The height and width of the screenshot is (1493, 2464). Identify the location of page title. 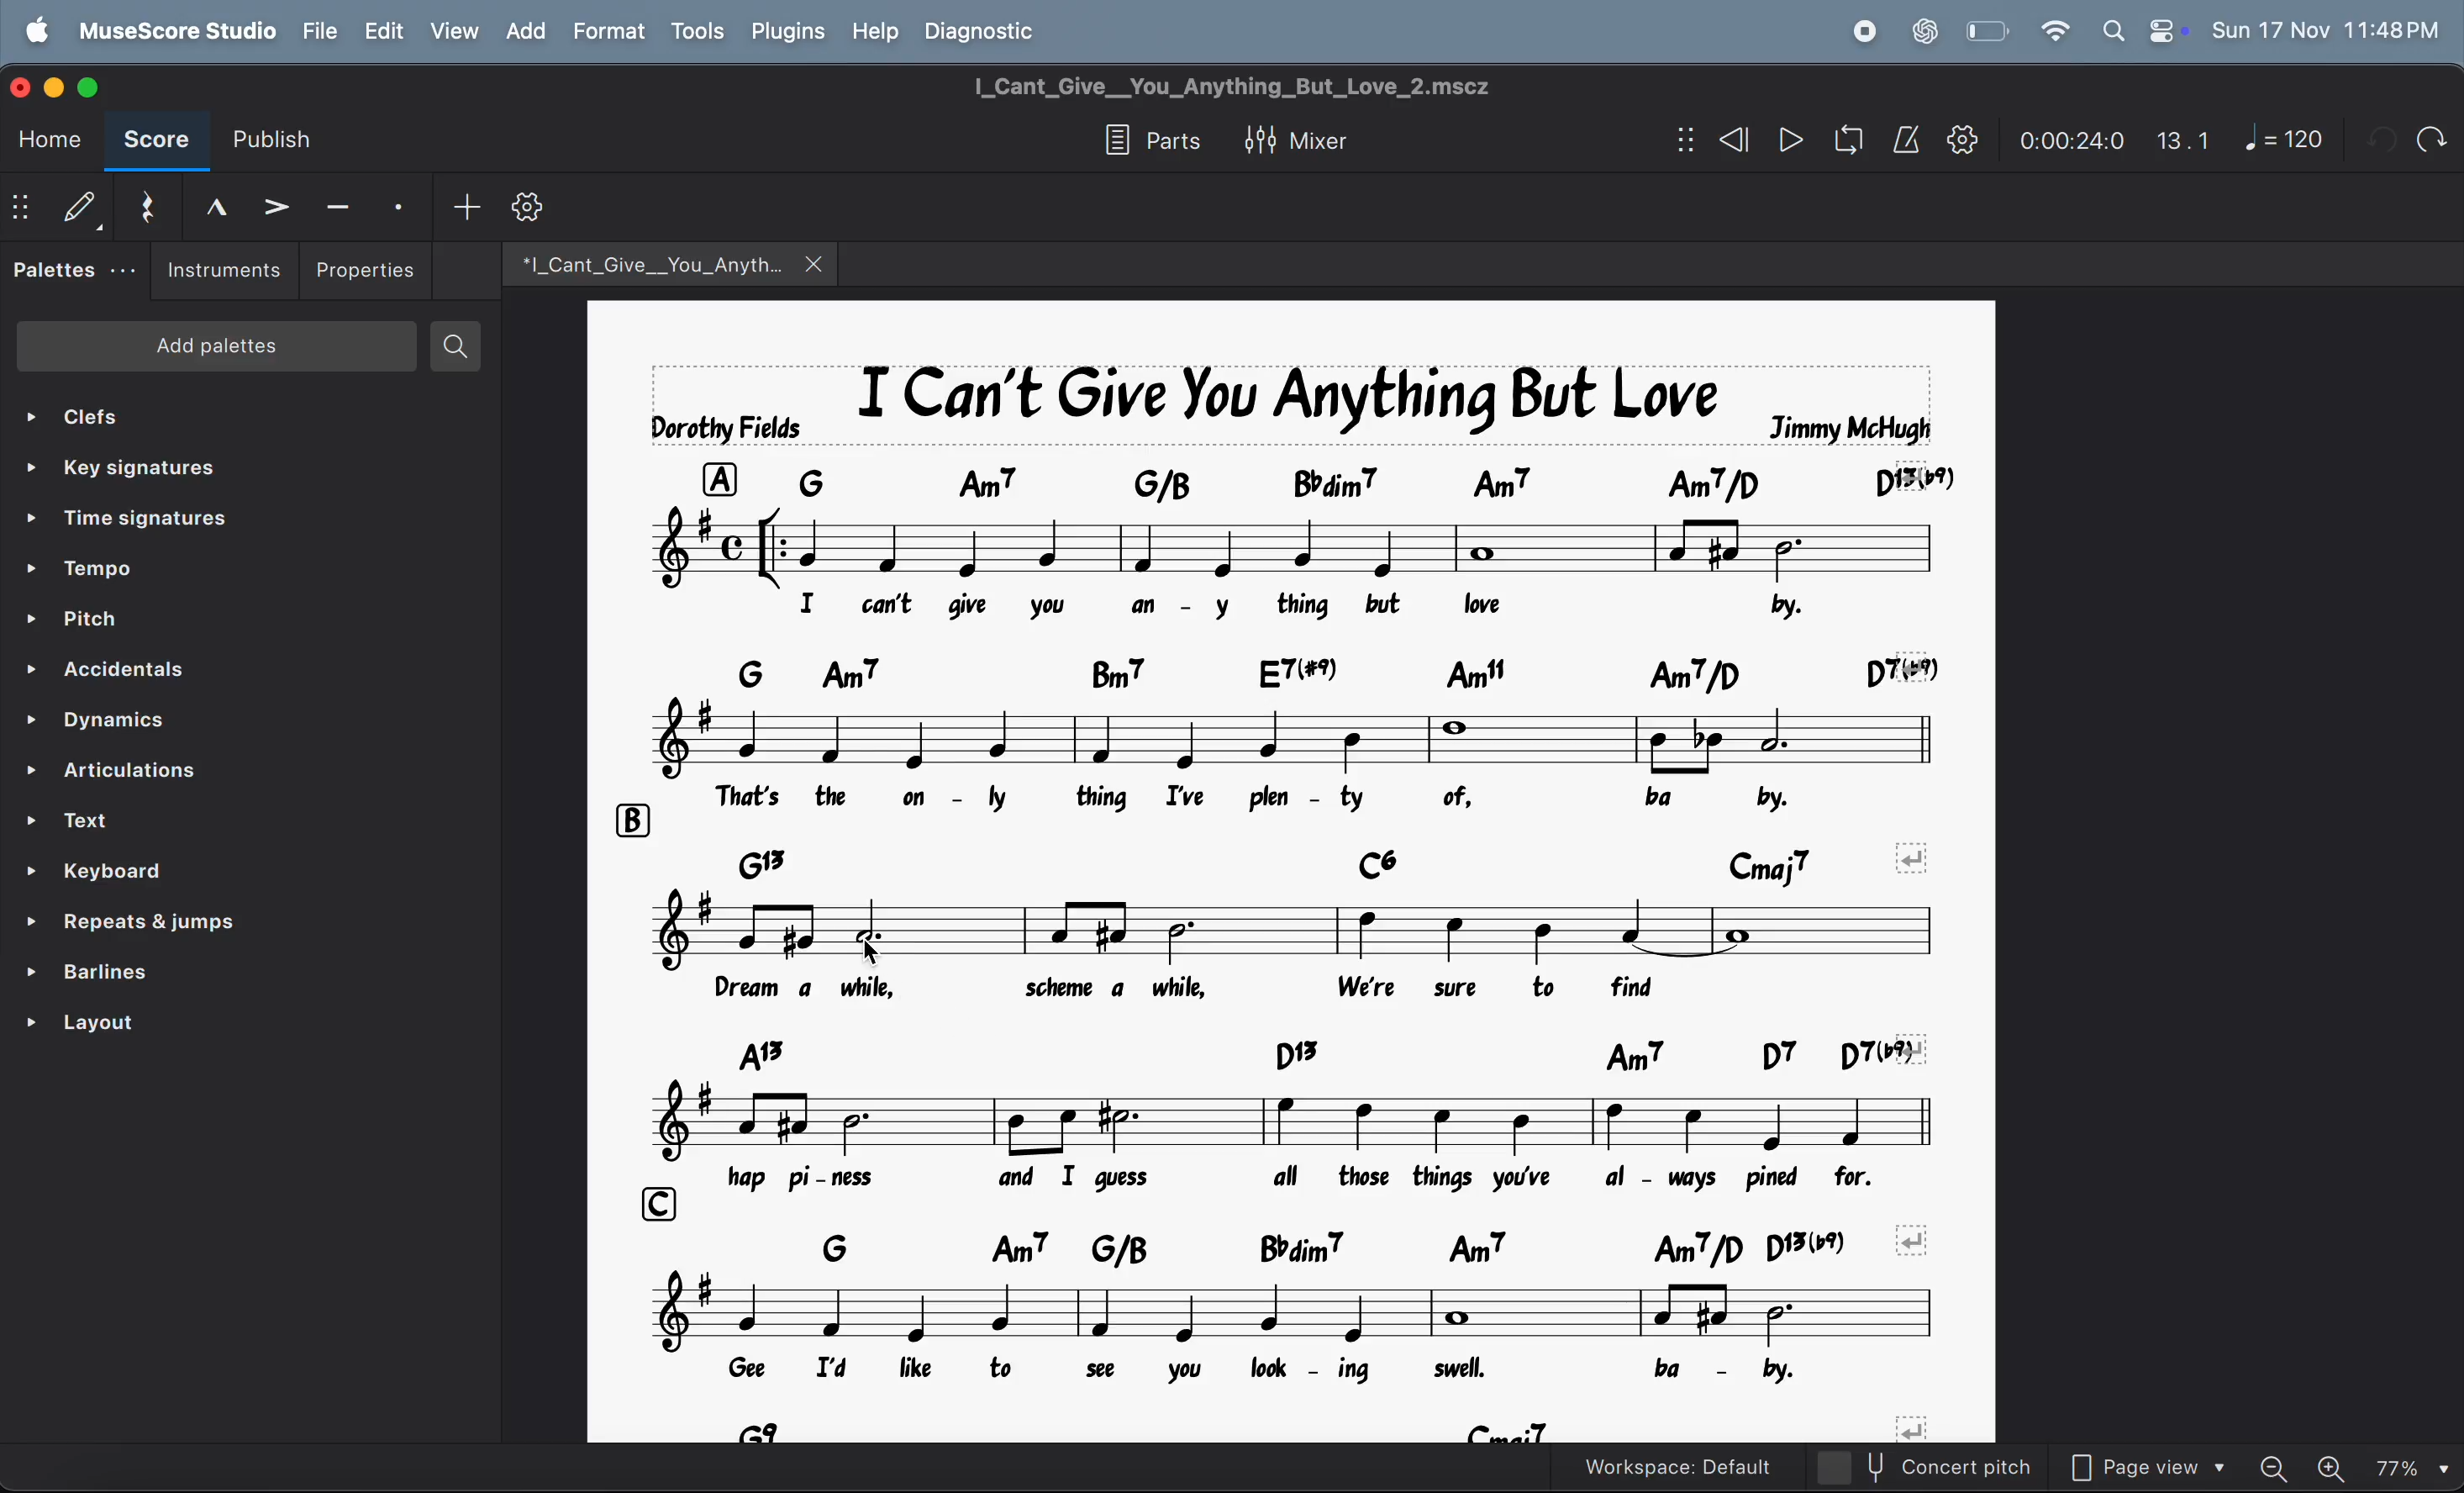
(1291, 402).